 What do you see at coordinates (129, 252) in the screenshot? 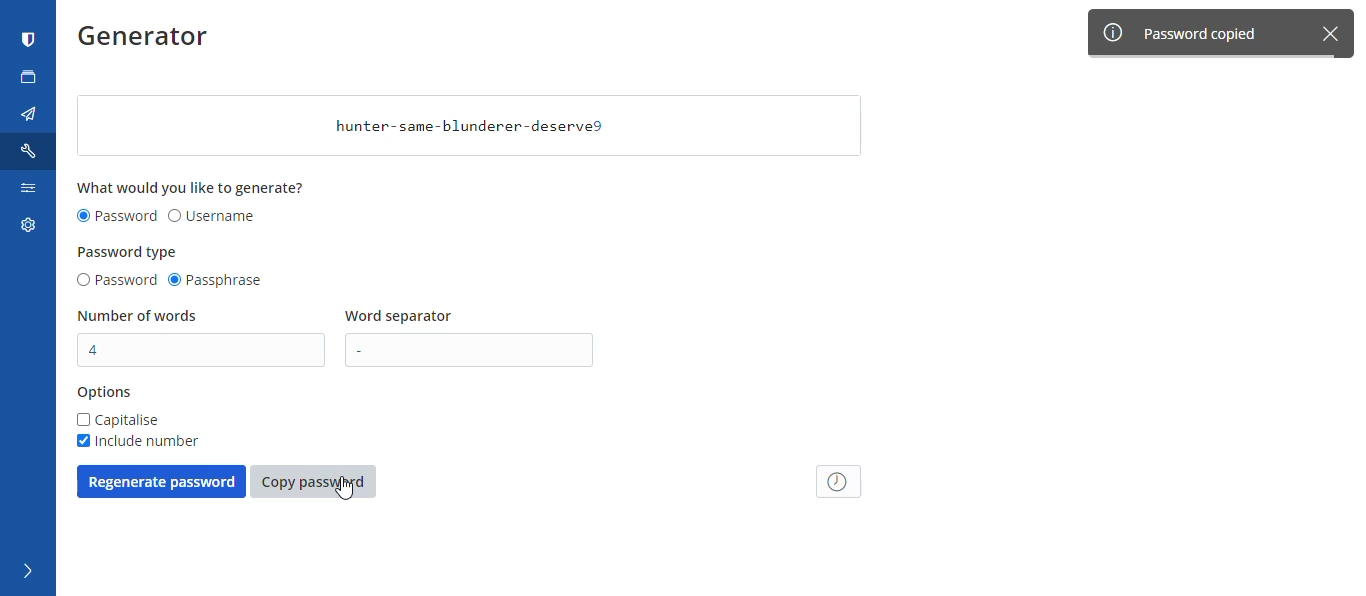
I see `password type` at bounding box center [129, 252].